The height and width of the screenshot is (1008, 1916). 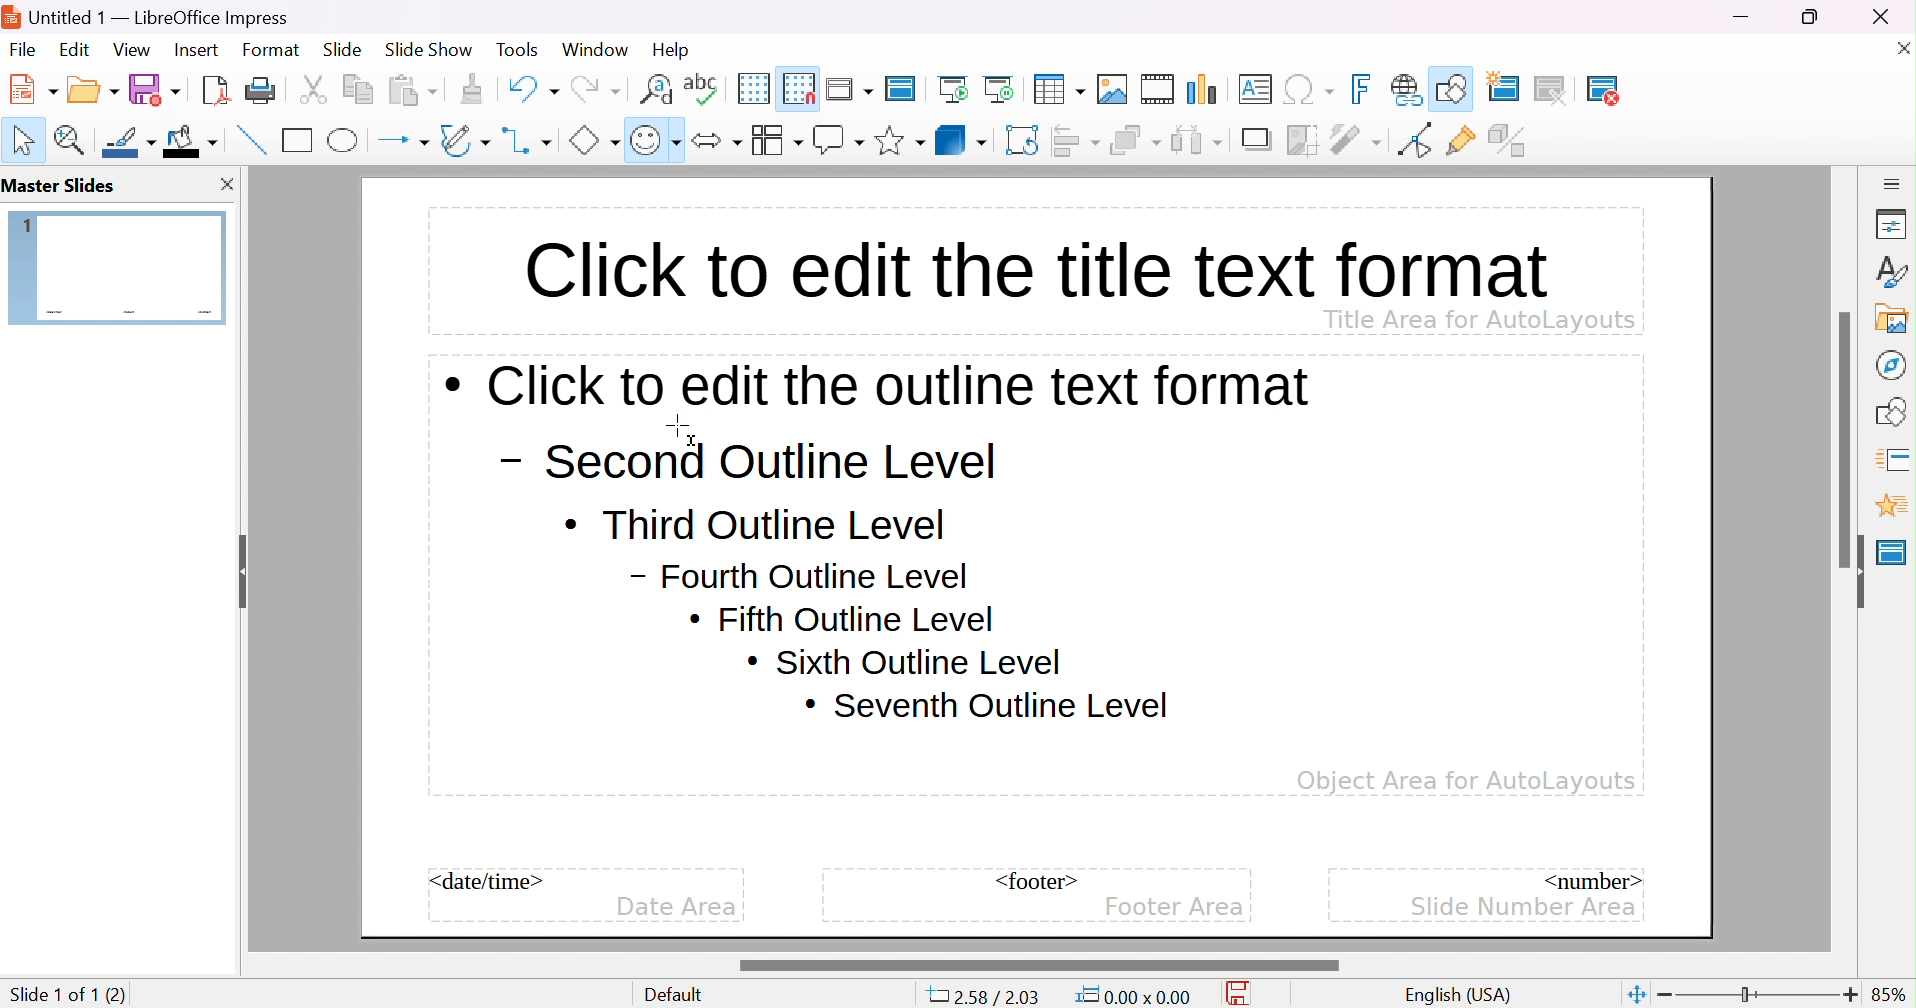 What do you see at coordinates (77, 49) in the screenshot?
I see `edit` at bounding box center [77, 49].